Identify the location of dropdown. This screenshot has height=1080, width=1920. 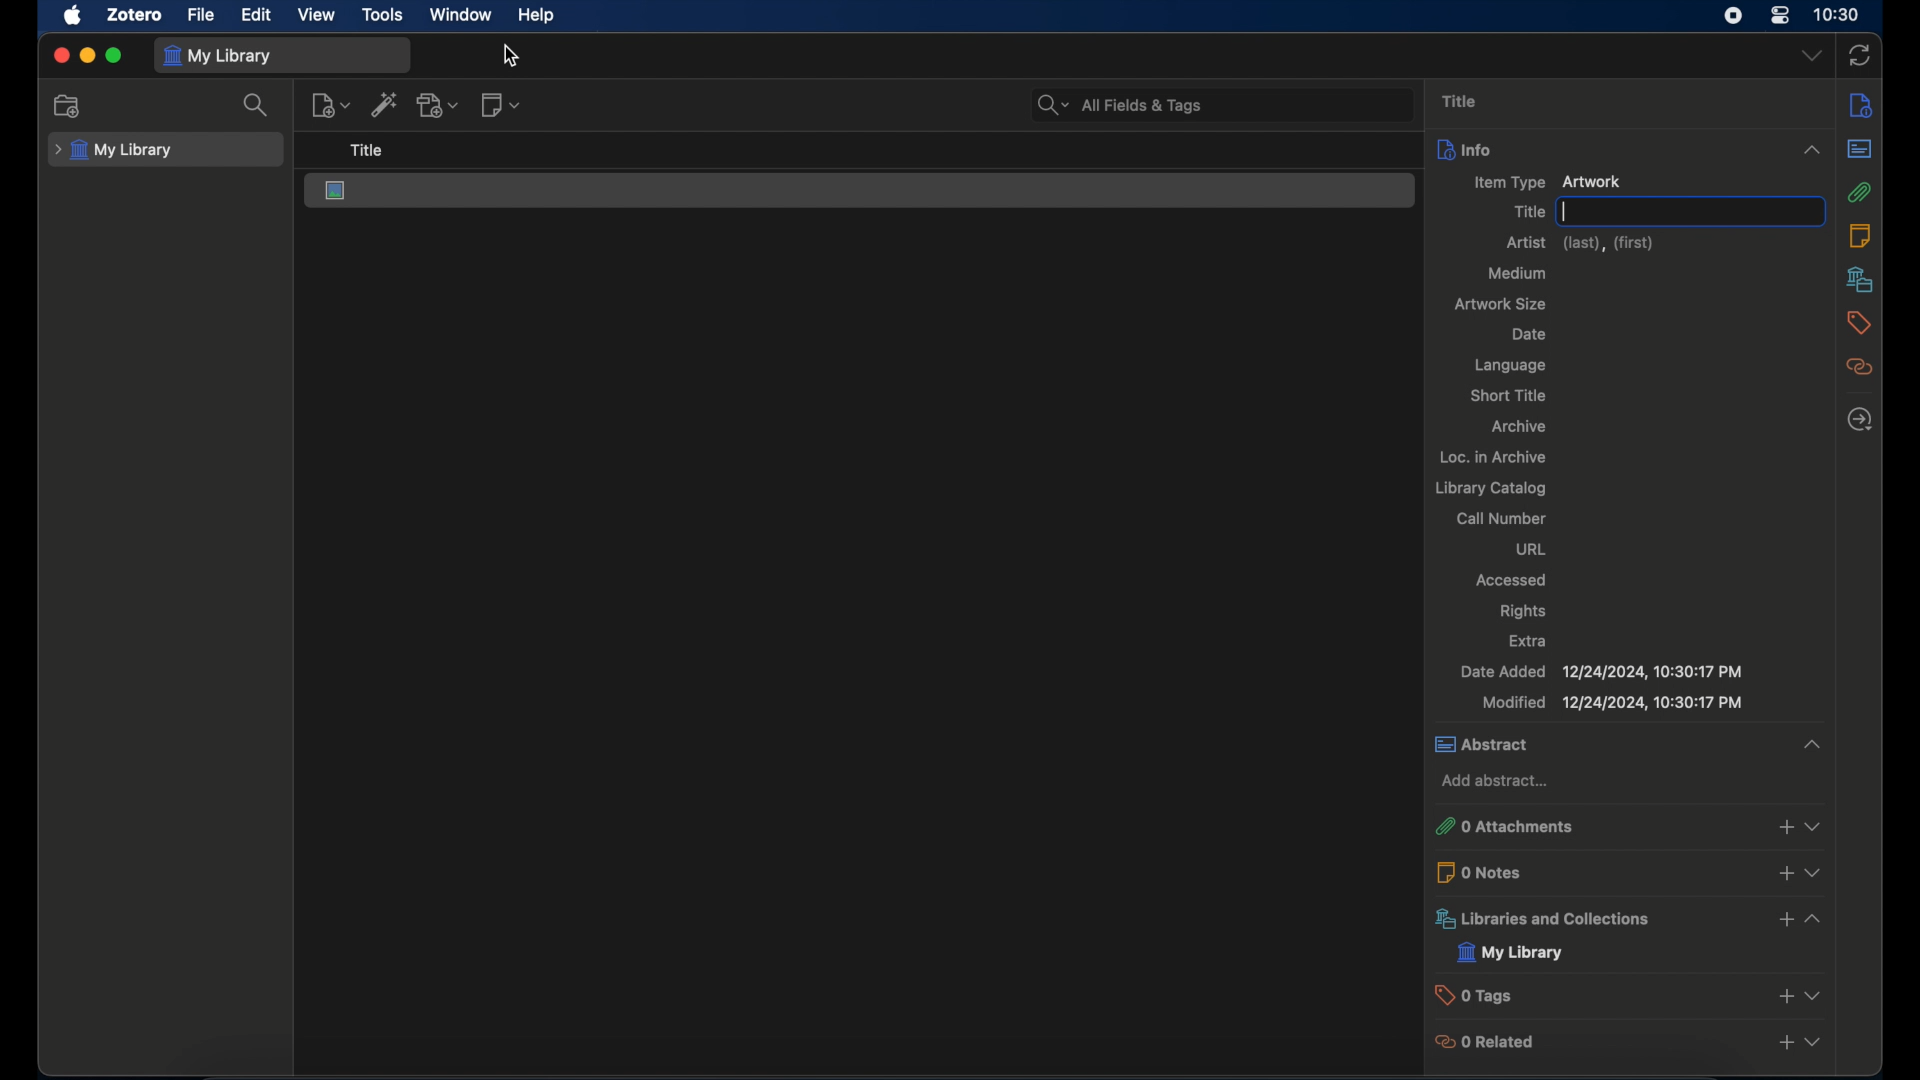
(1812, 55).